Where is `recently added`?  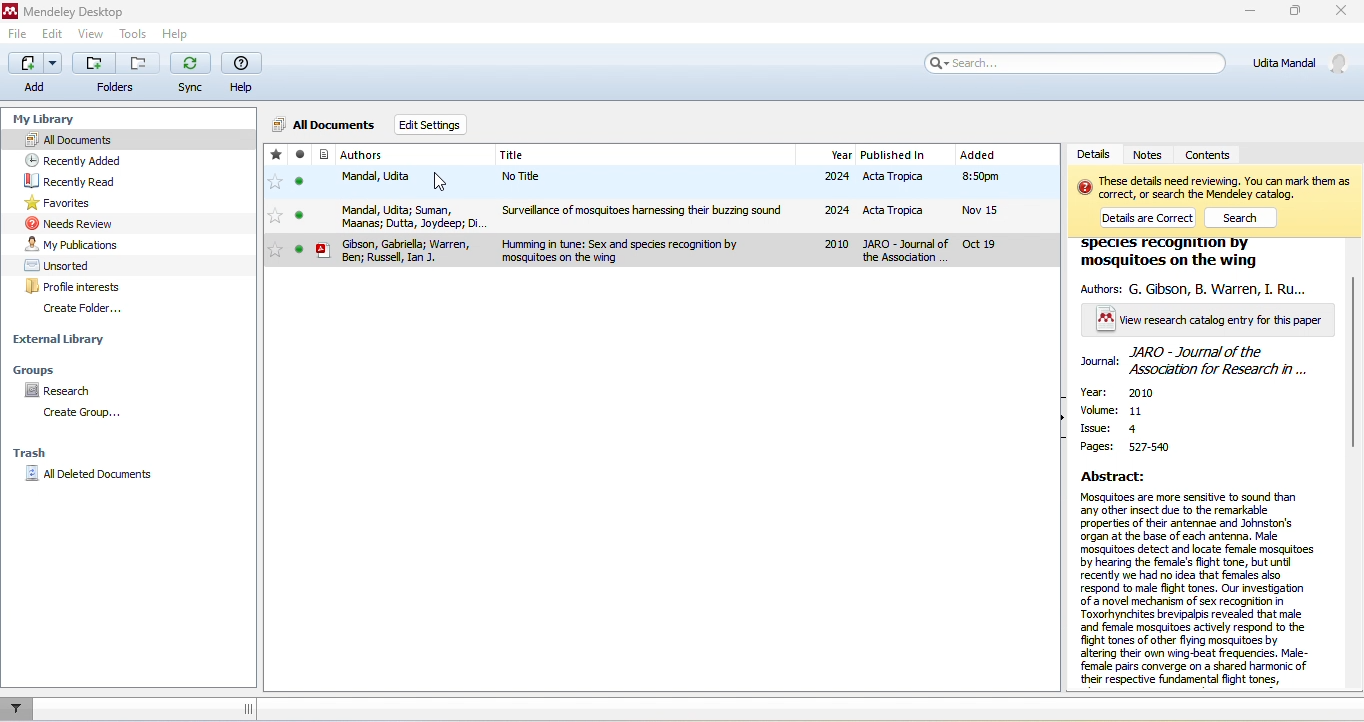
recently added is located at coordinates (83, 159).